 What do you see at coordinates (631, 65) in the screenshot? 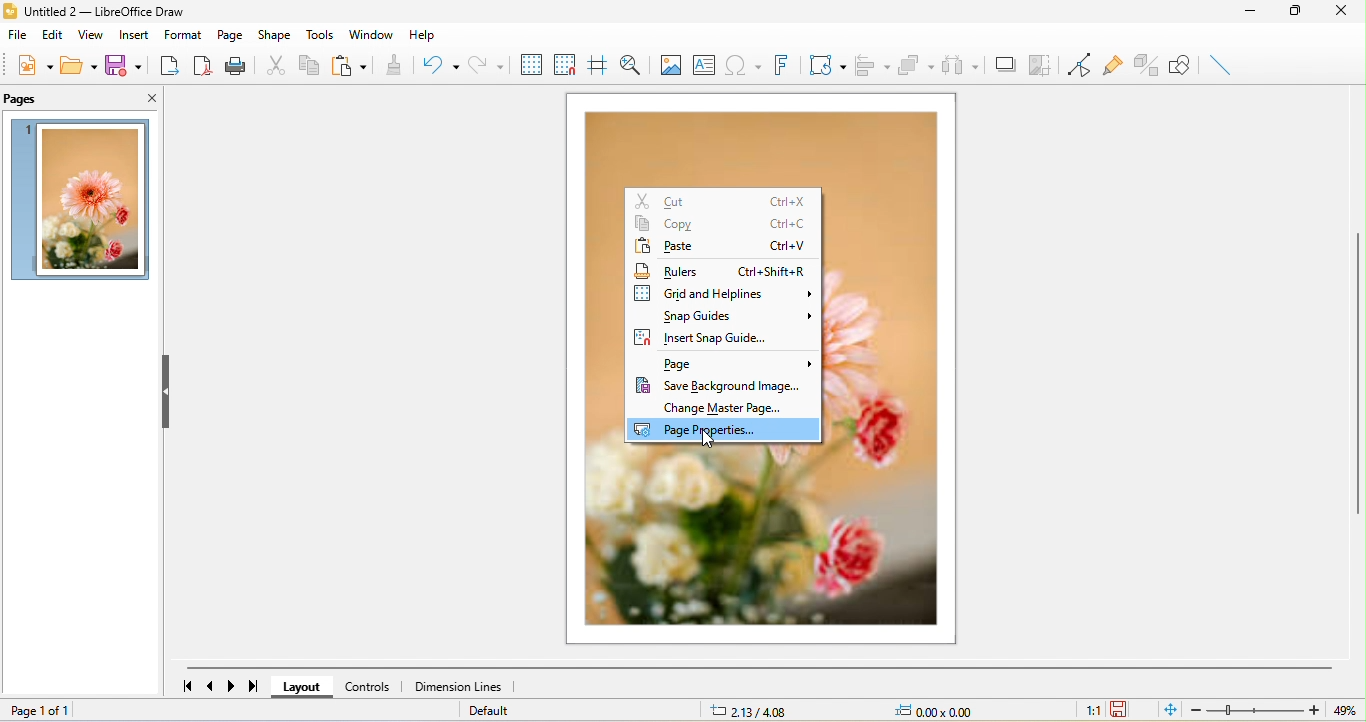
I see `zoom and pan` at bounding box center [631, 65].